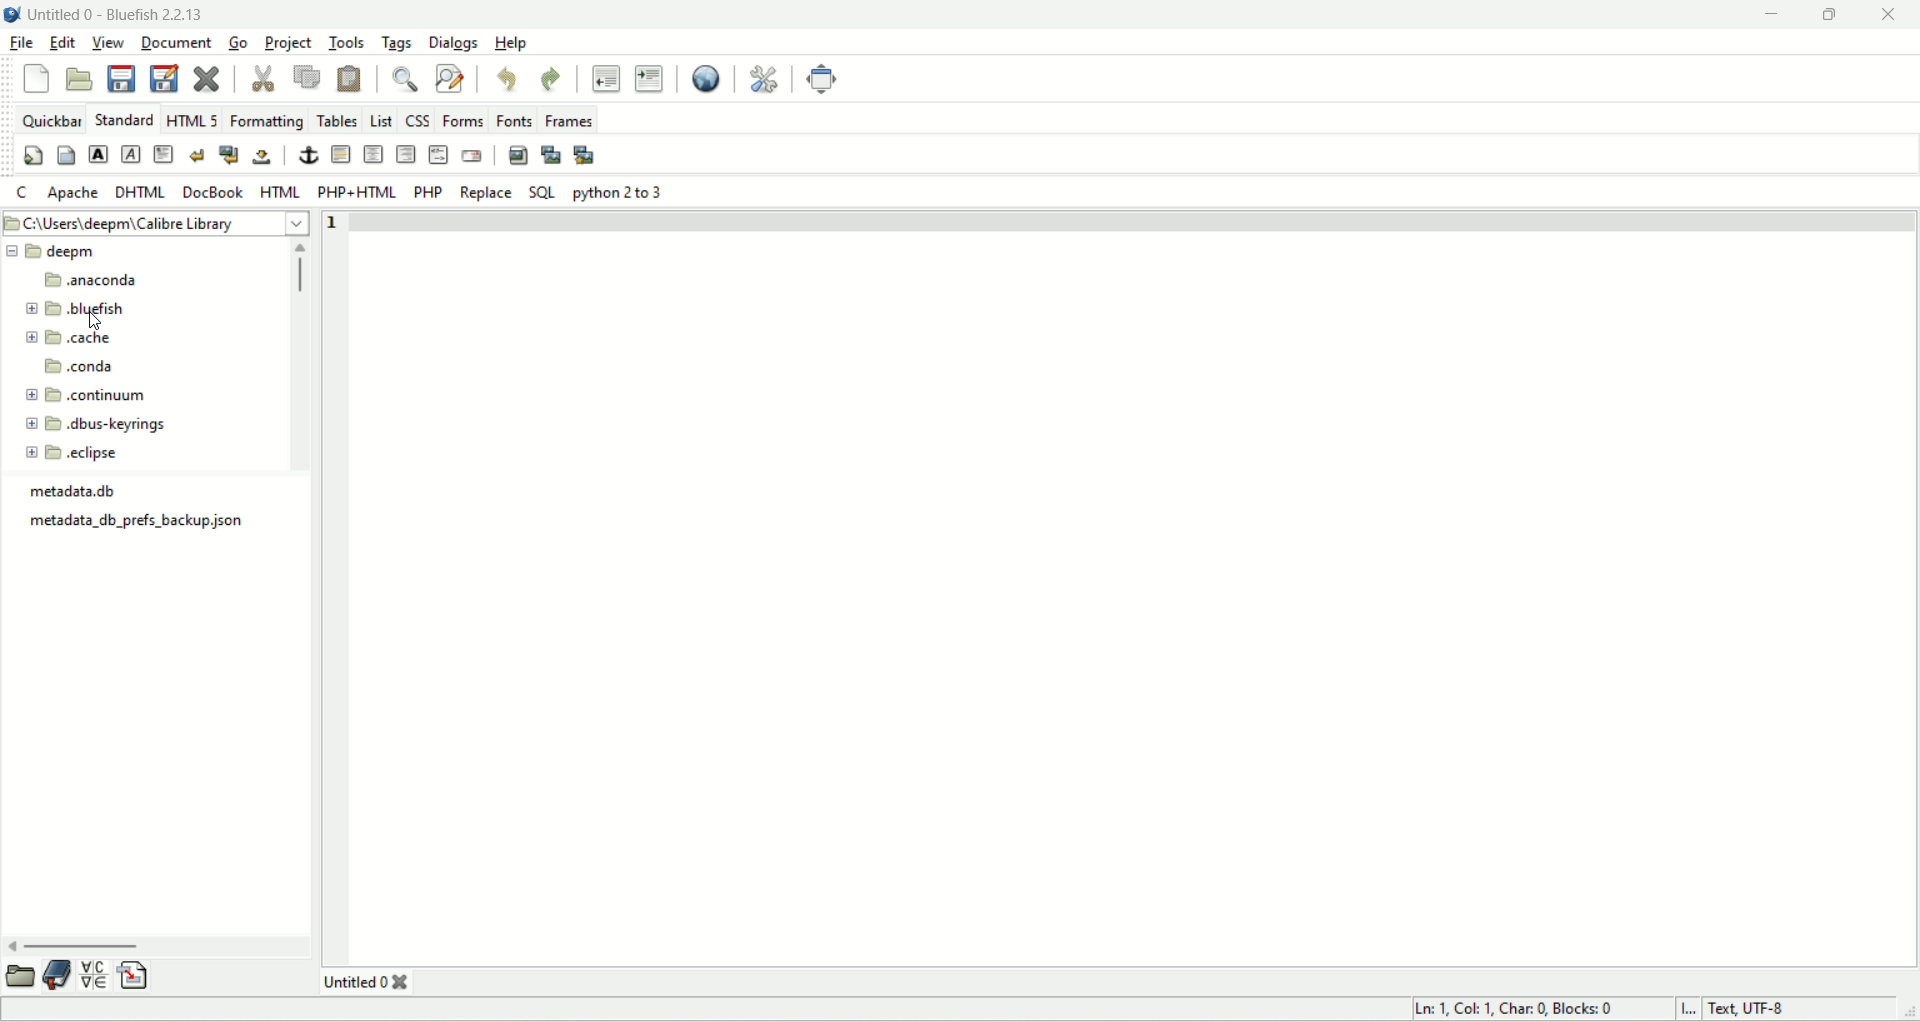  What do you see at coordinates (341, 158) in the screenshot?
I see `horizontal rule` at bounding box center [341, 158].